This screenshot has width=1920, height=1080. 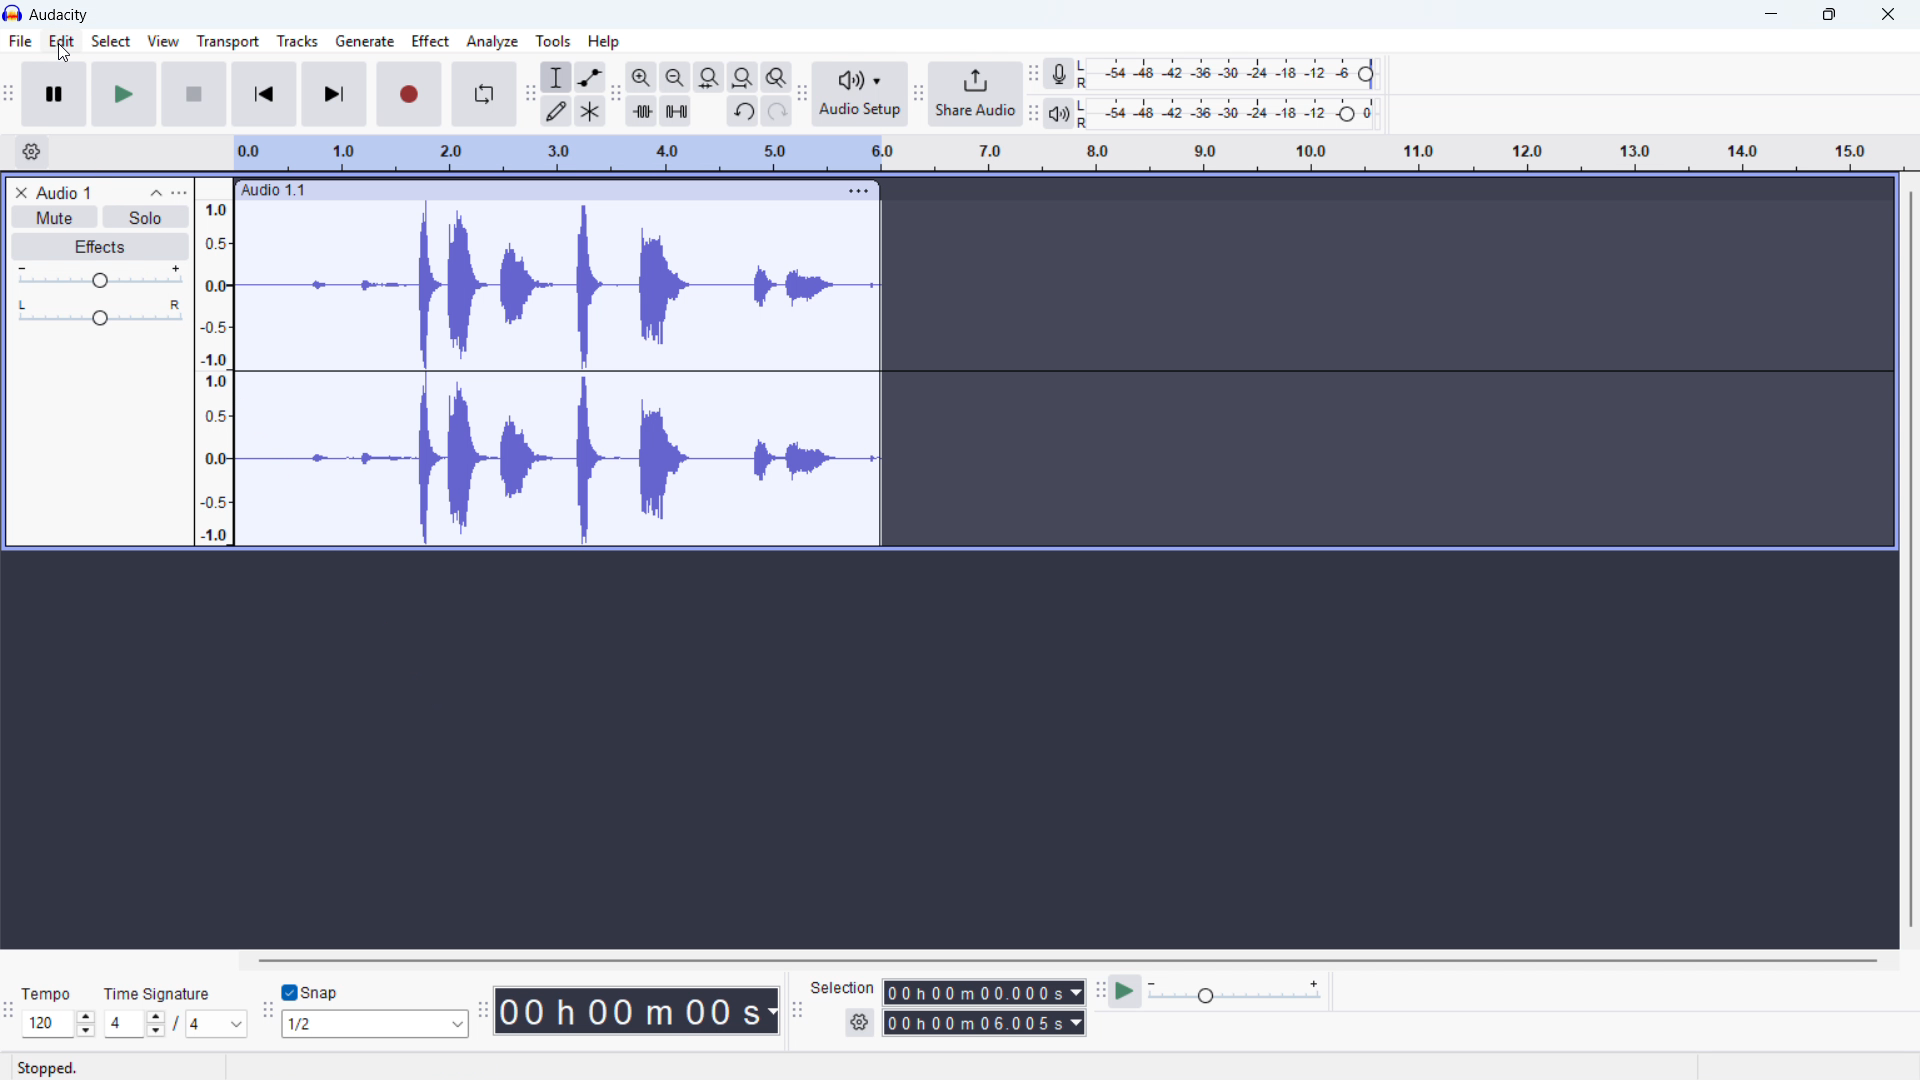 I want to click on generate, so click(x=365, y=41).